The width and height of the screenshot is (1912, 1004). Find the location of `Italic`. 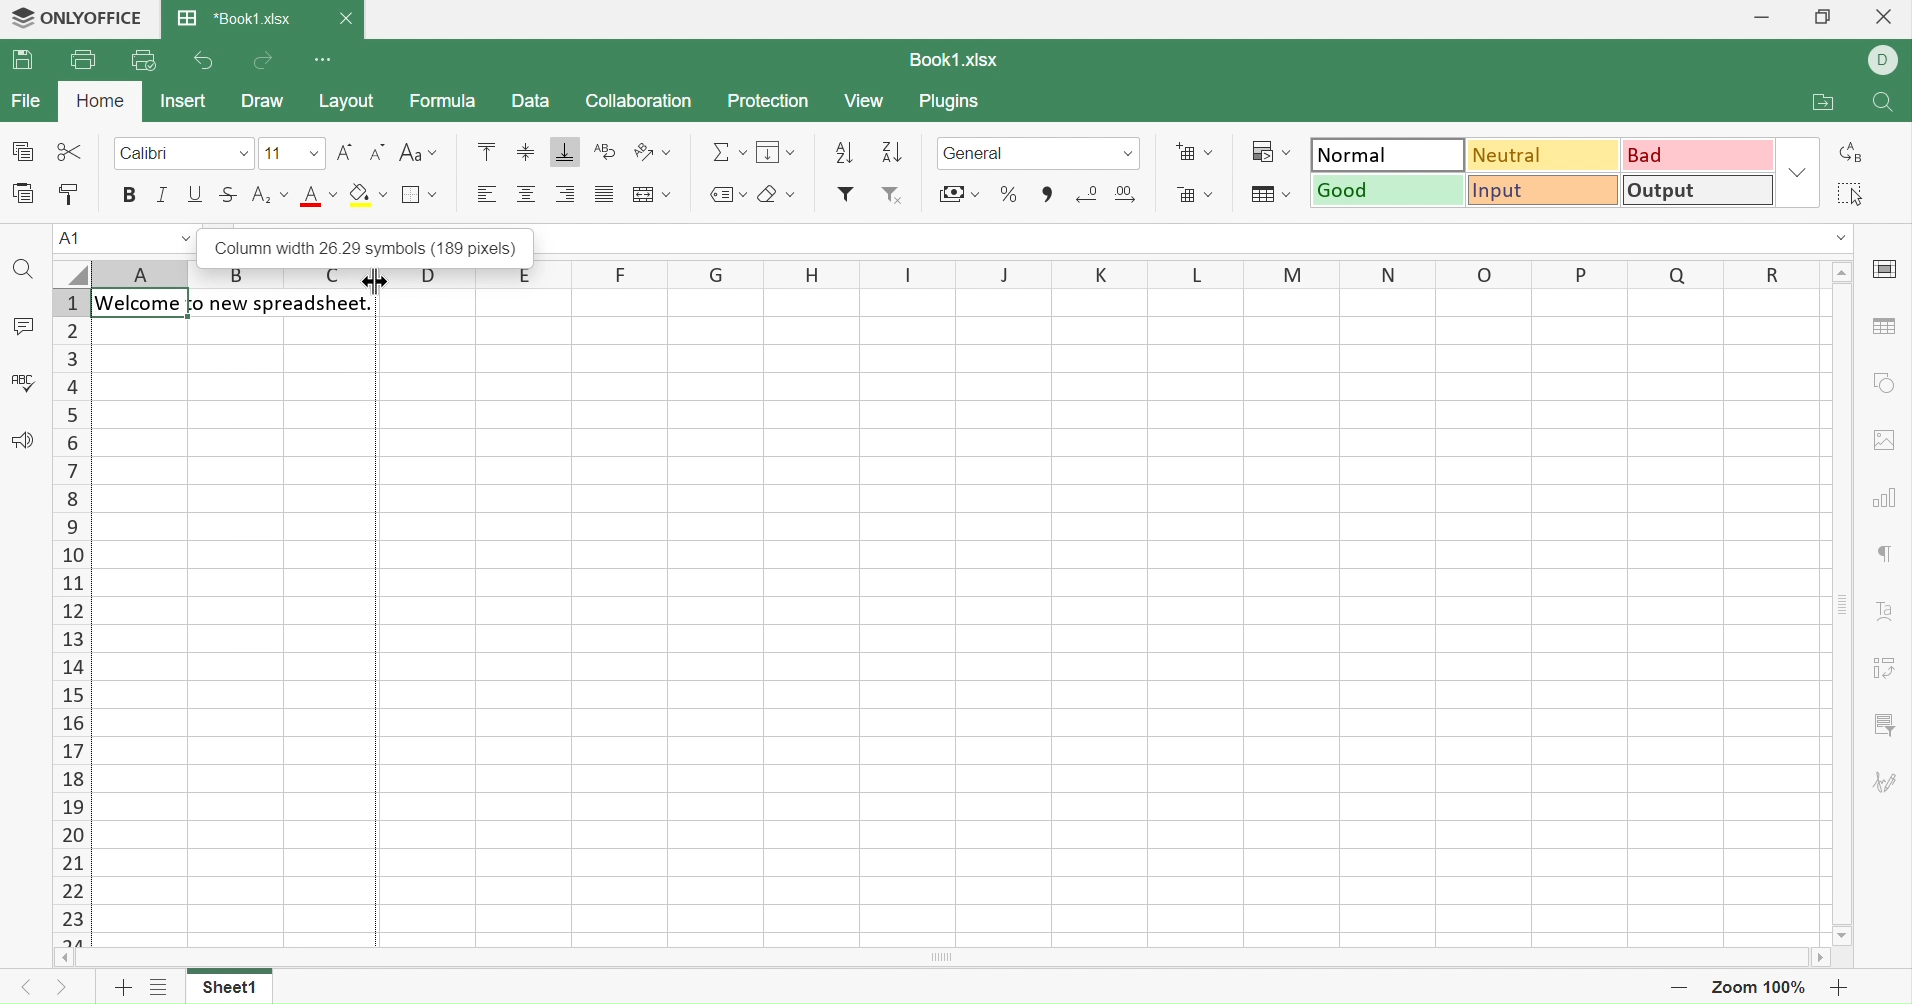

Italic is located at coordinates (163, 191).